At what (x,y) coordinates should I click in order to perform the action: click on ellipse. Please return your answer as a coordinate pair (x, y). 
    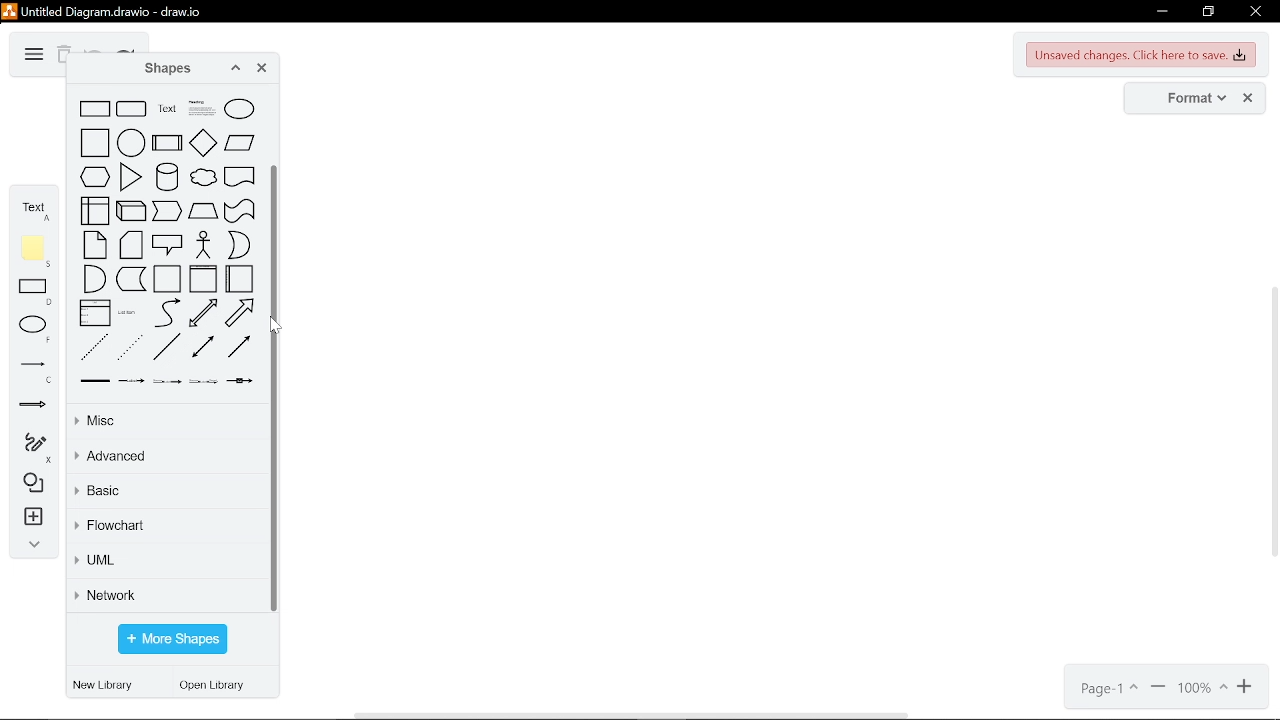
    Looking at the image, I should click on (239, 109).